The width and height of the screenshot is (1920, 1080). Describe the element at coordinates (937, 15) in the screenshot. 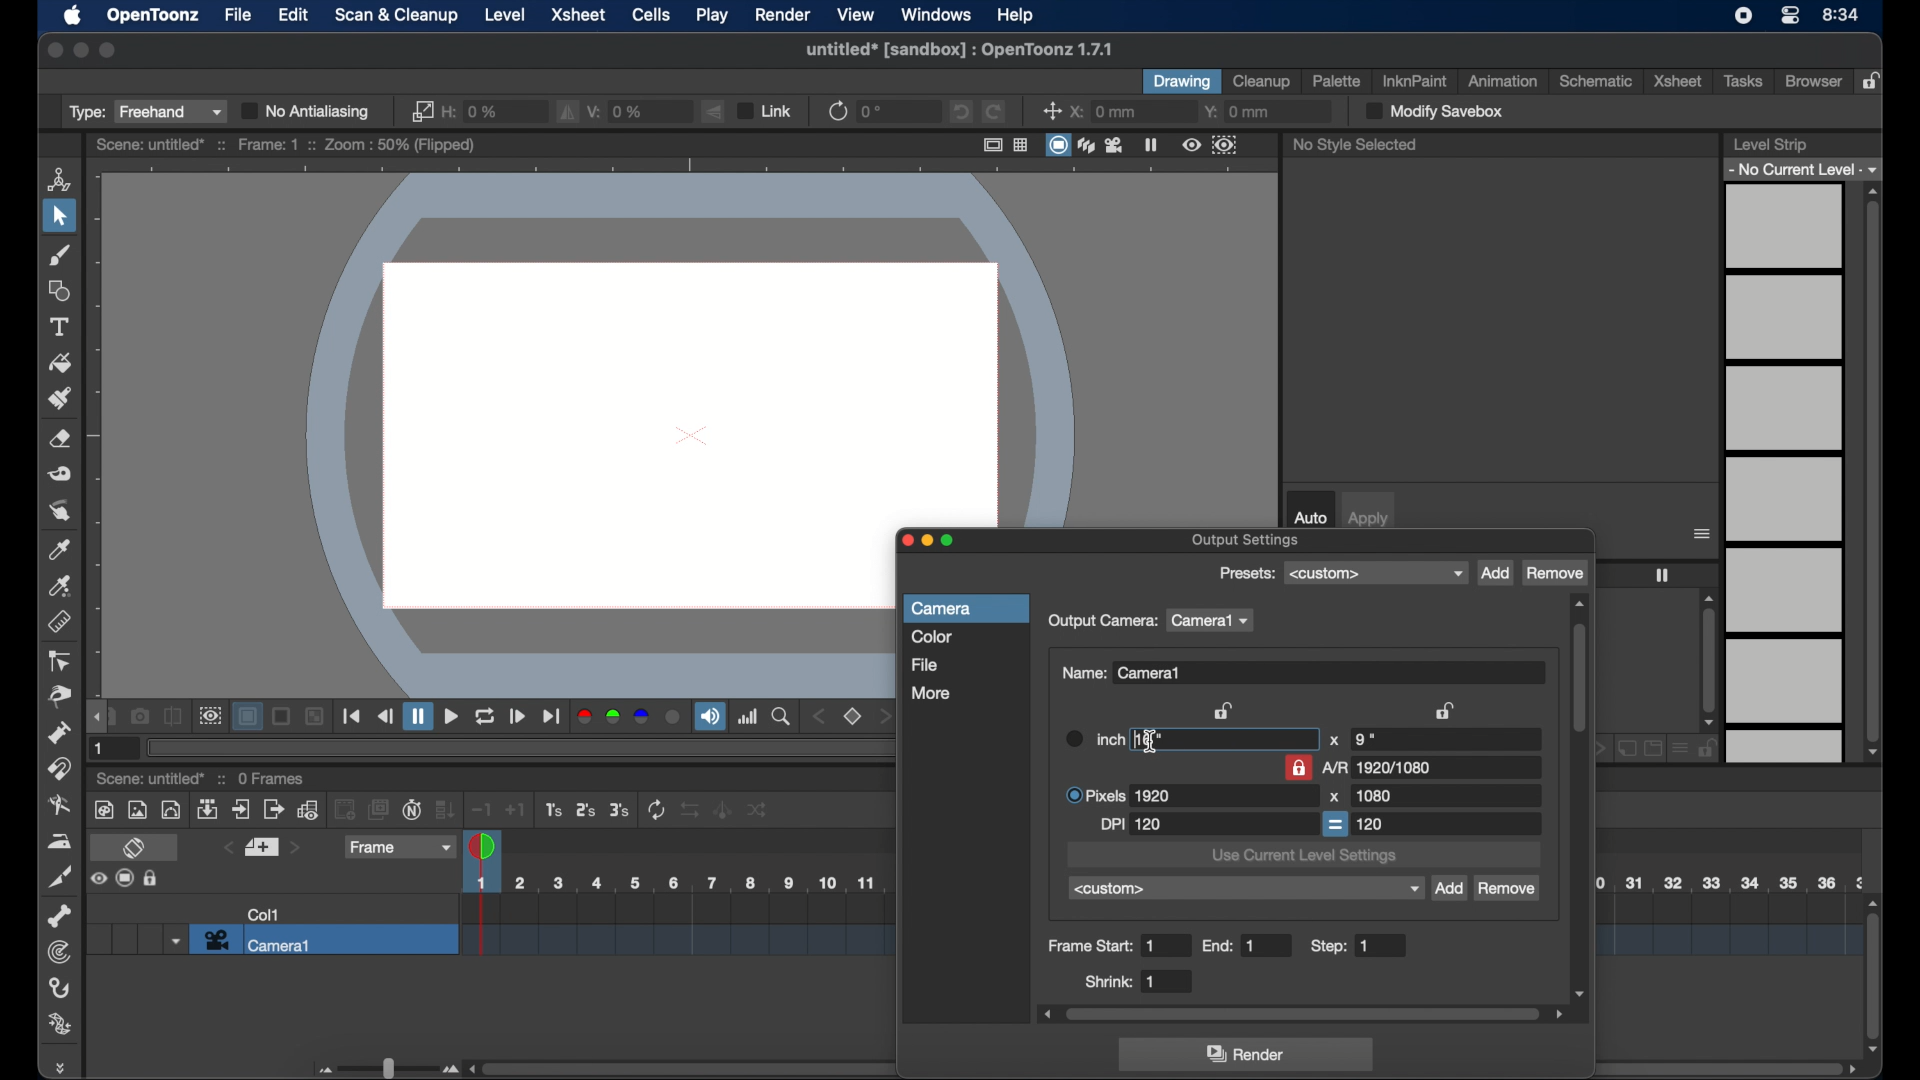

I see `windows` at that location.